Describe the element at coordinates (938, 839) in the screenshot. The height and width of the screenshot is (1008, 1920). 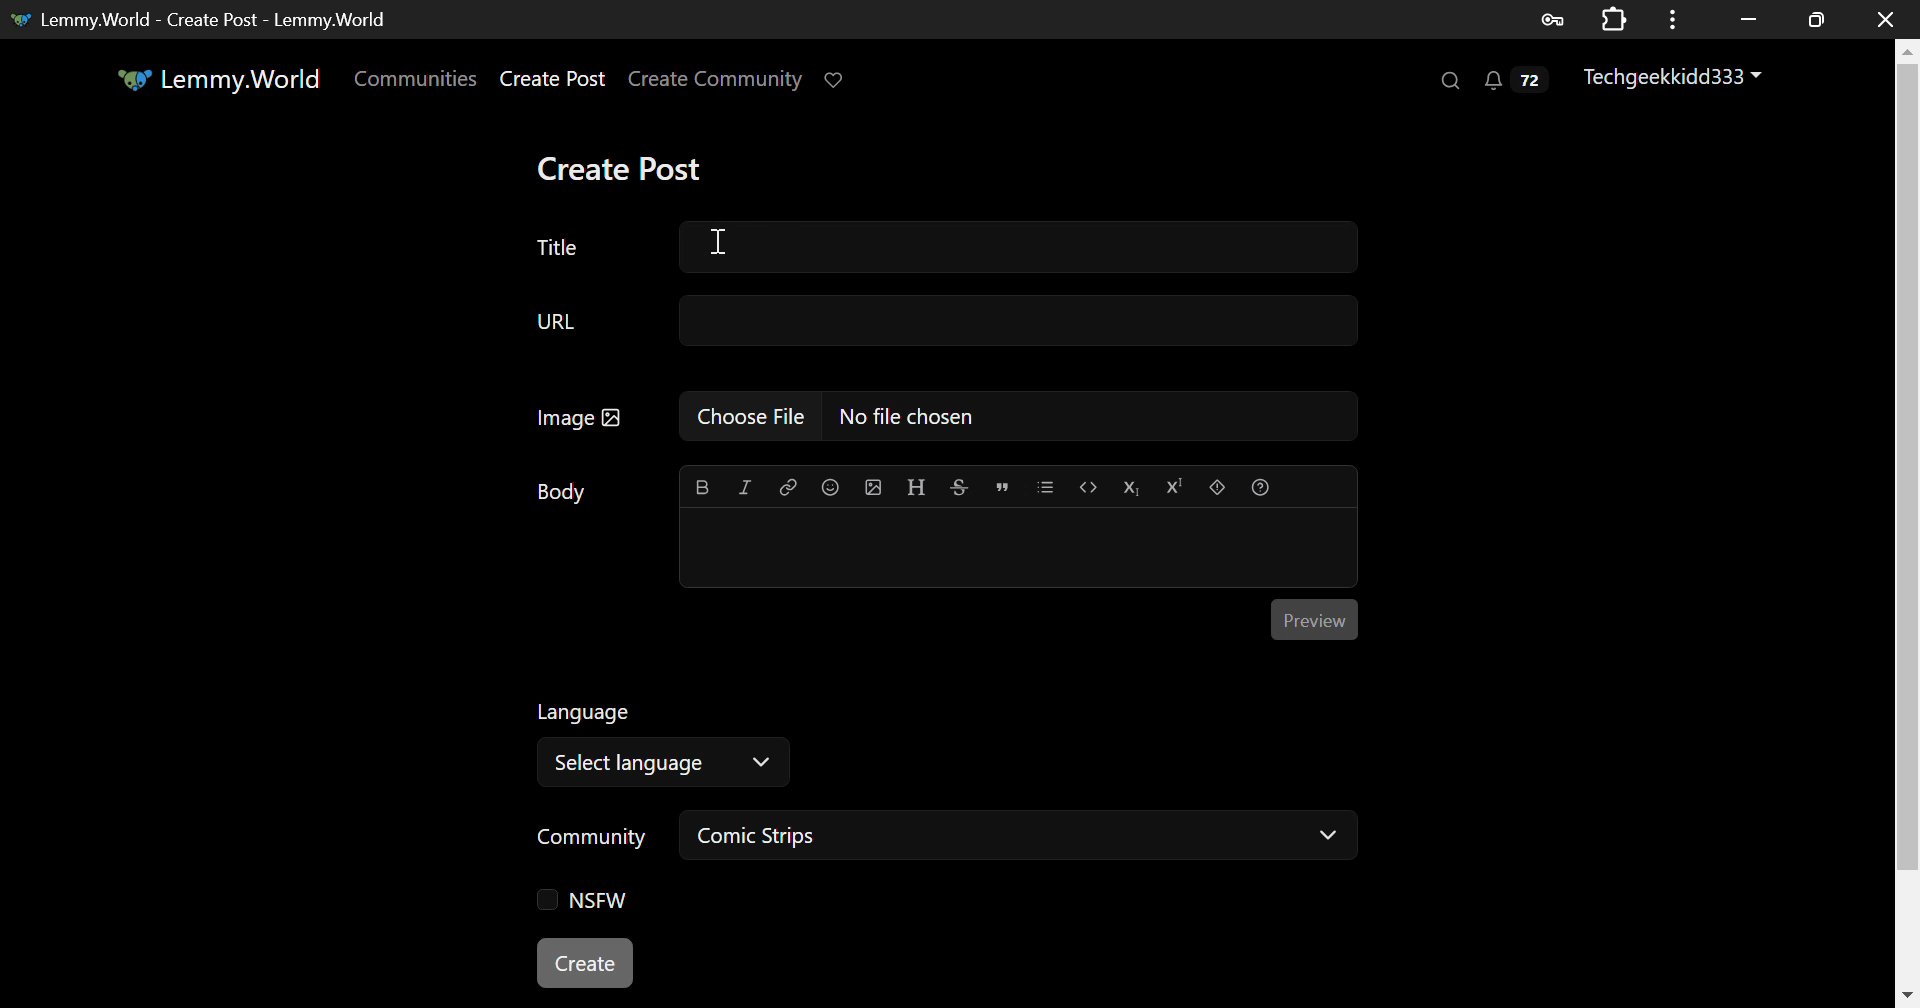
I see `Community: Comic Strips` at that location.